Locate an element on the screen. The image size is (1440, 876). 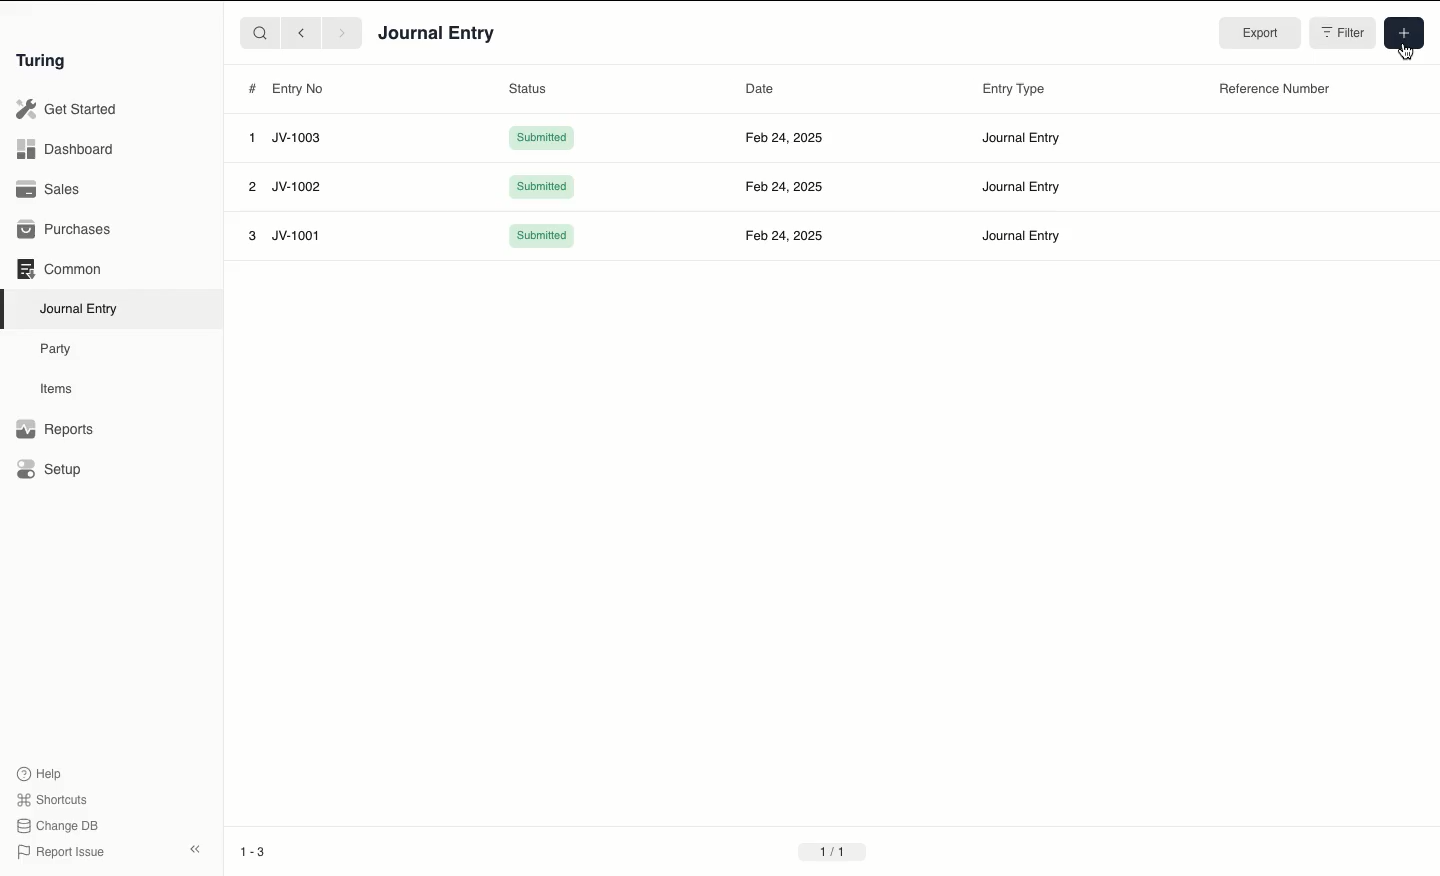
Entry No is located at coordinates (299, 89).